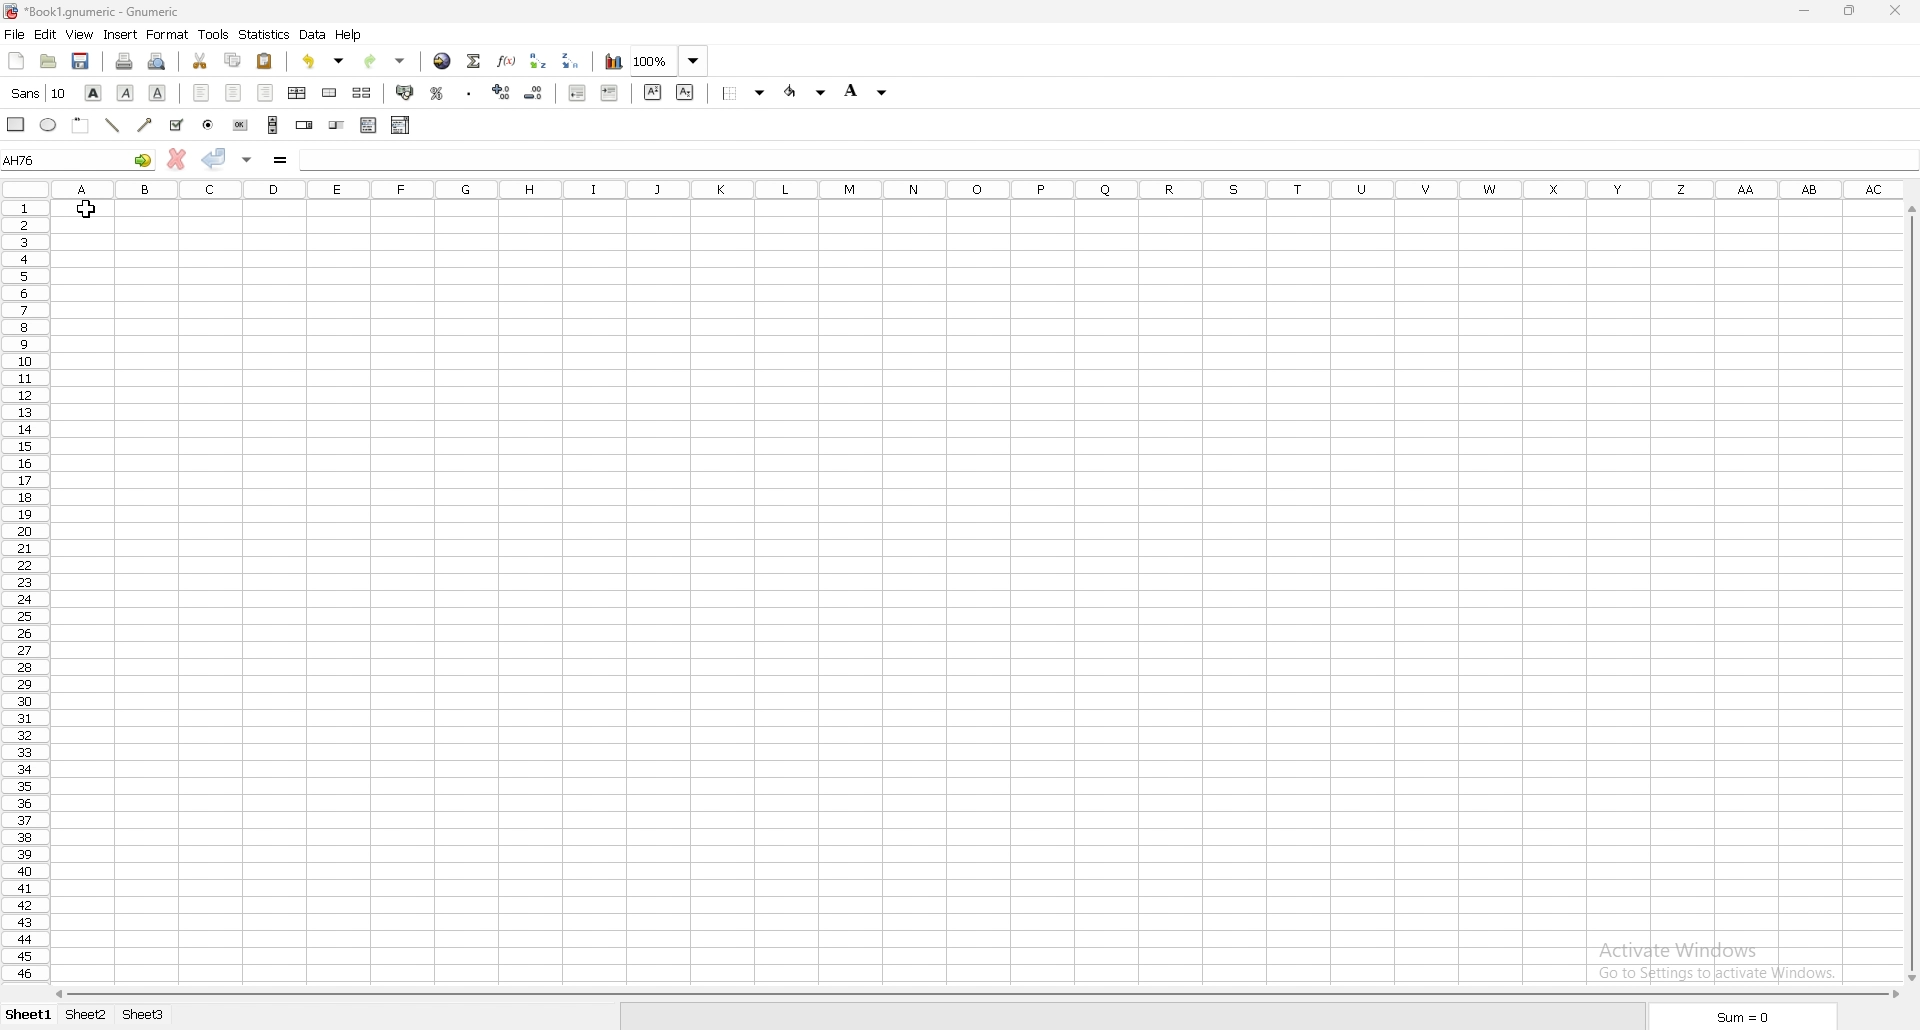 Image resolution: width=1920 pixels, height=1030 pixels. Describe the element at coordinates (23, 594) in the screenshot. I see `rows` at that location.